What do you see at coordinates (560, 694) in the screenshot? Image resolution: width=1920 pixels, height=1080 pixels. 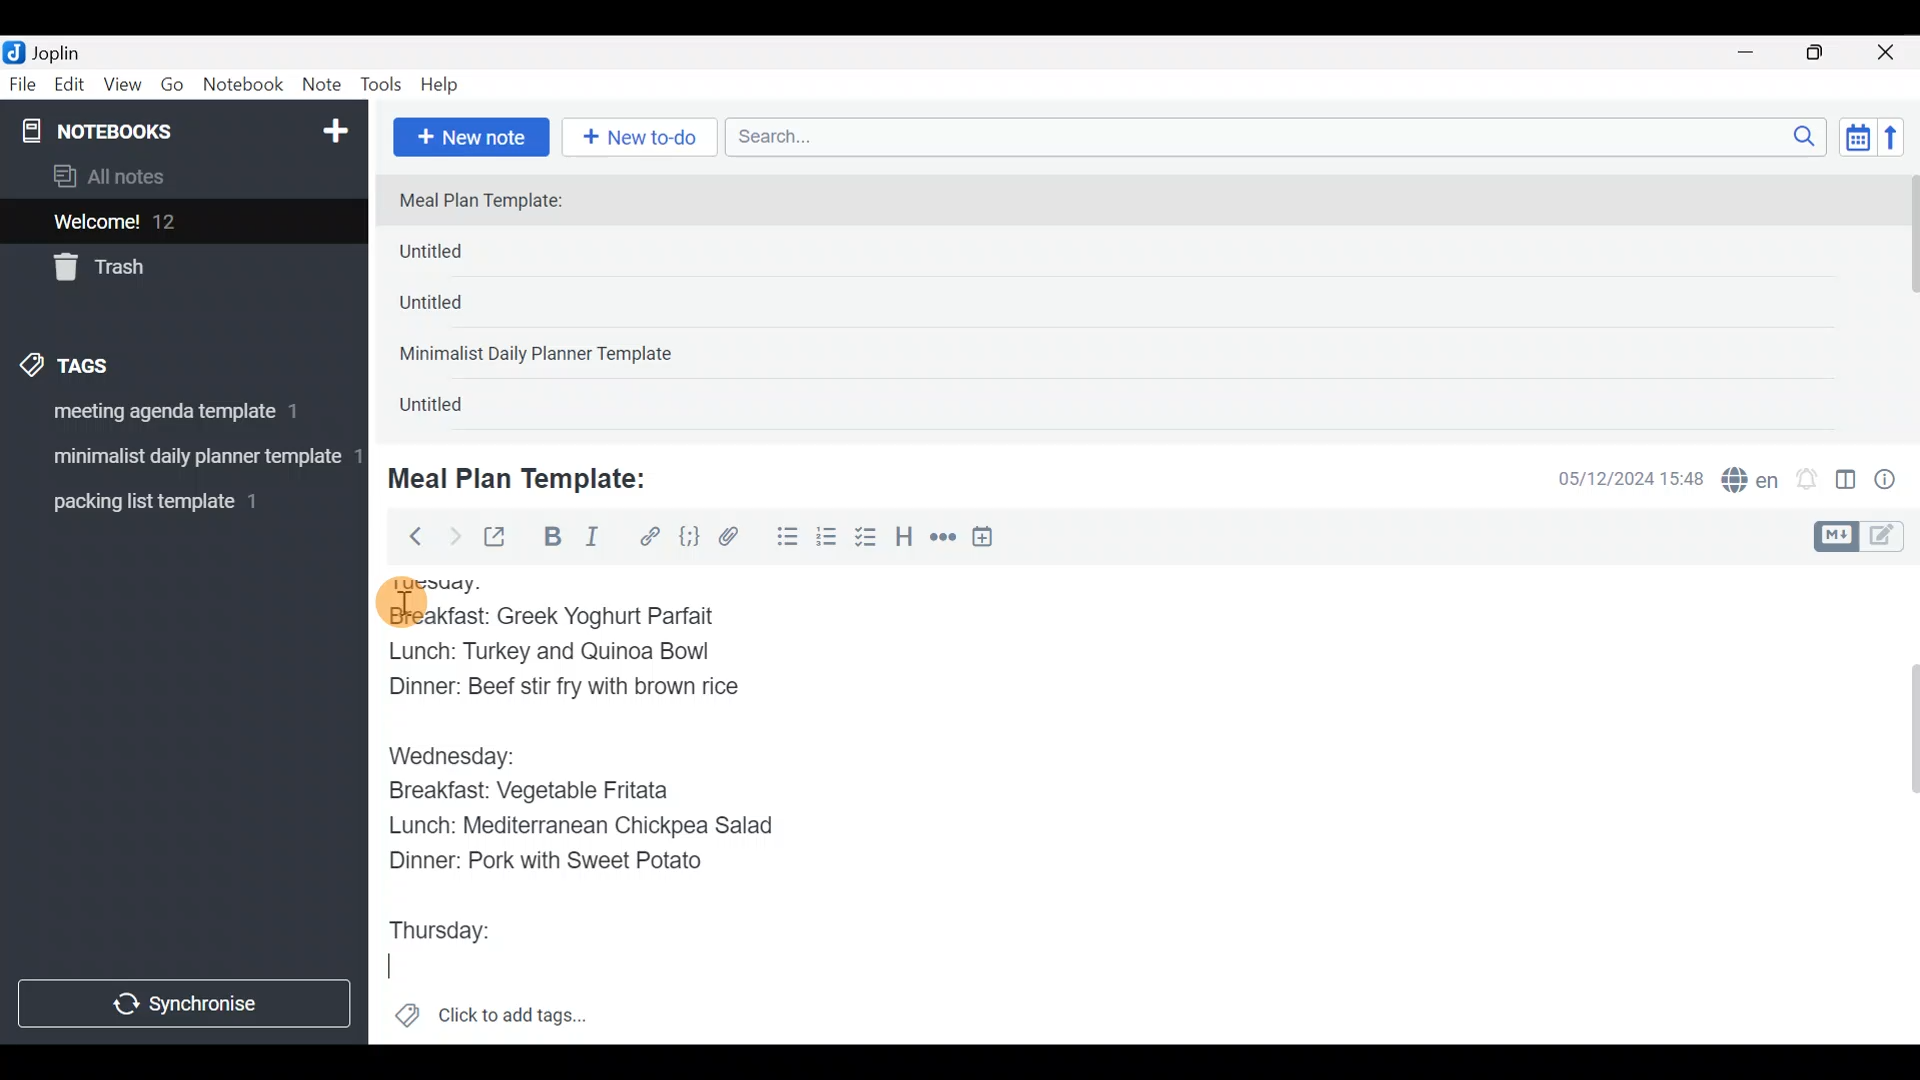 I see `Dinner: Beef stir fry with brown rice` at bounding box center [560, 694].